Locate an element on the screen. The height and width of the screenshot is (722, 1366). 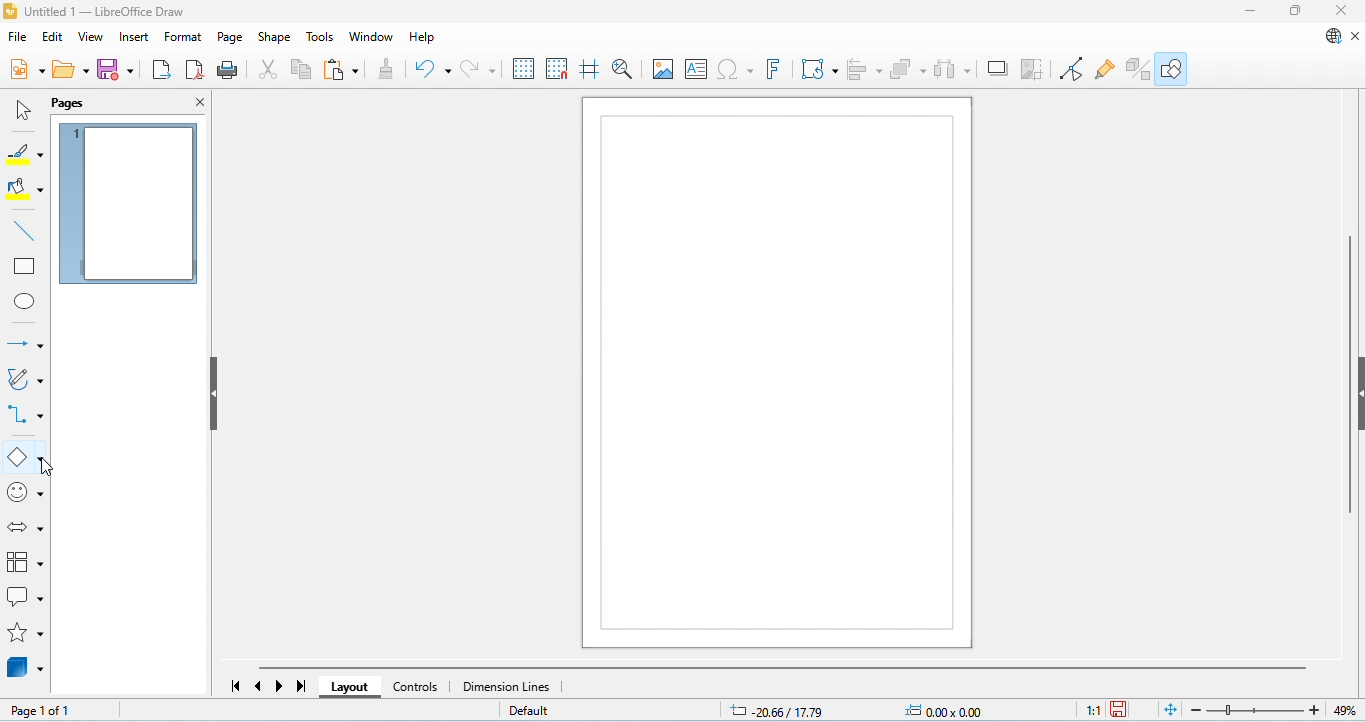
insert special characters is located at coordinates (736, 69).